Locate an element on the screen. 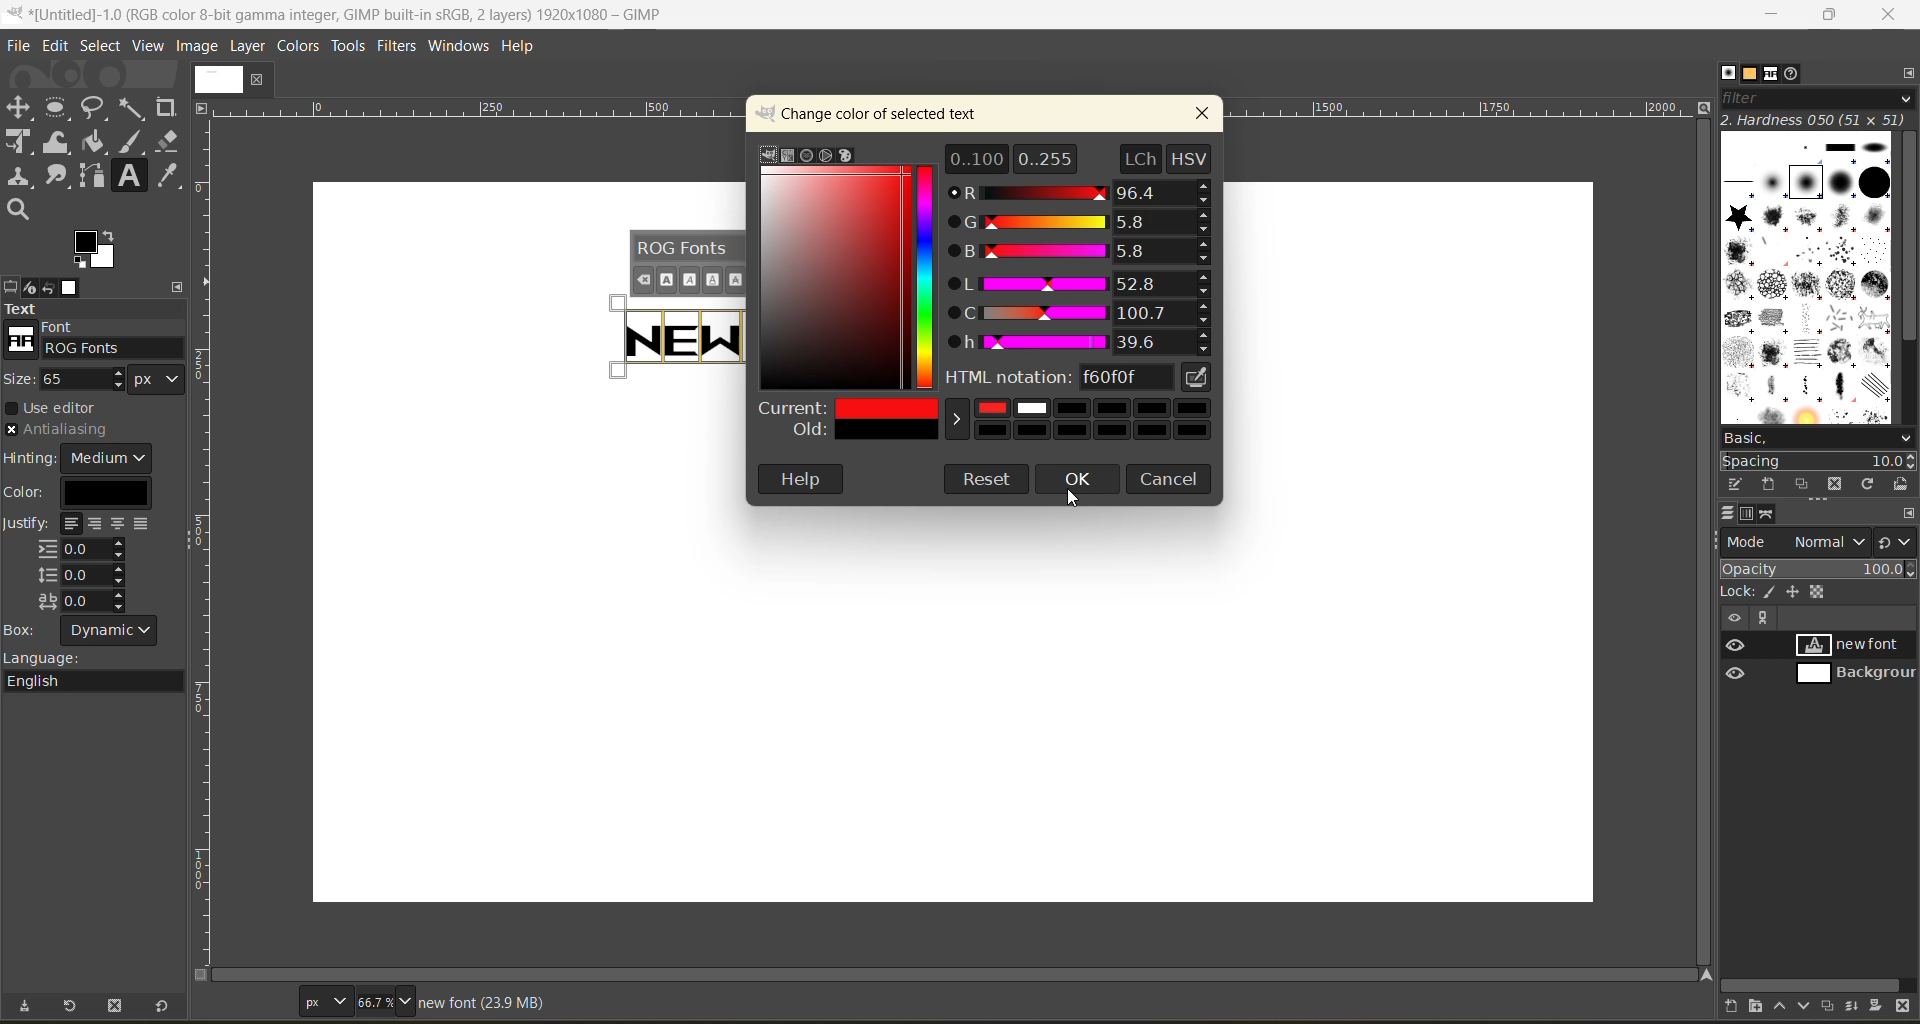 Image resolution: width=1920 pixels, height=1024 pixels. mode is located at coordinates (1797, 541).